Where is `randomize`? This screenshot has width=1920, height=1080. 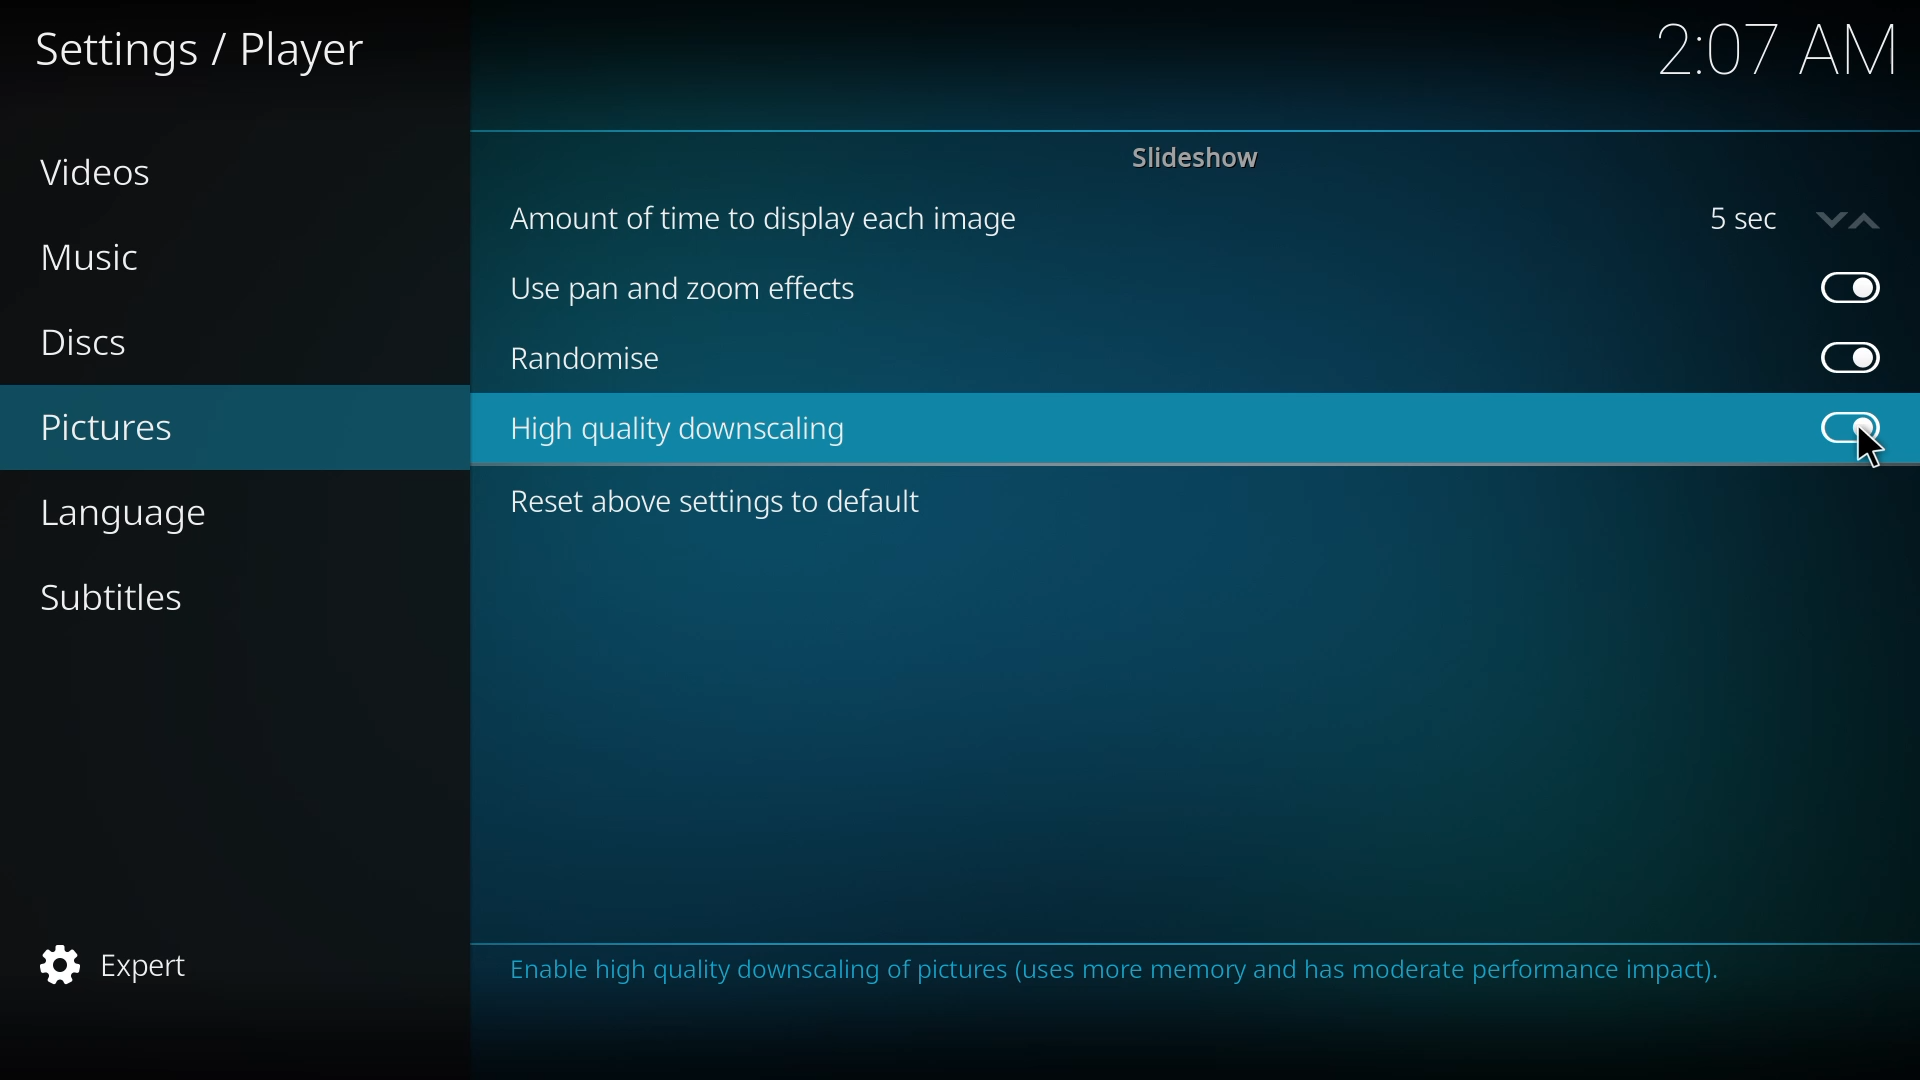 randomize is located at coordinates (589, 362).